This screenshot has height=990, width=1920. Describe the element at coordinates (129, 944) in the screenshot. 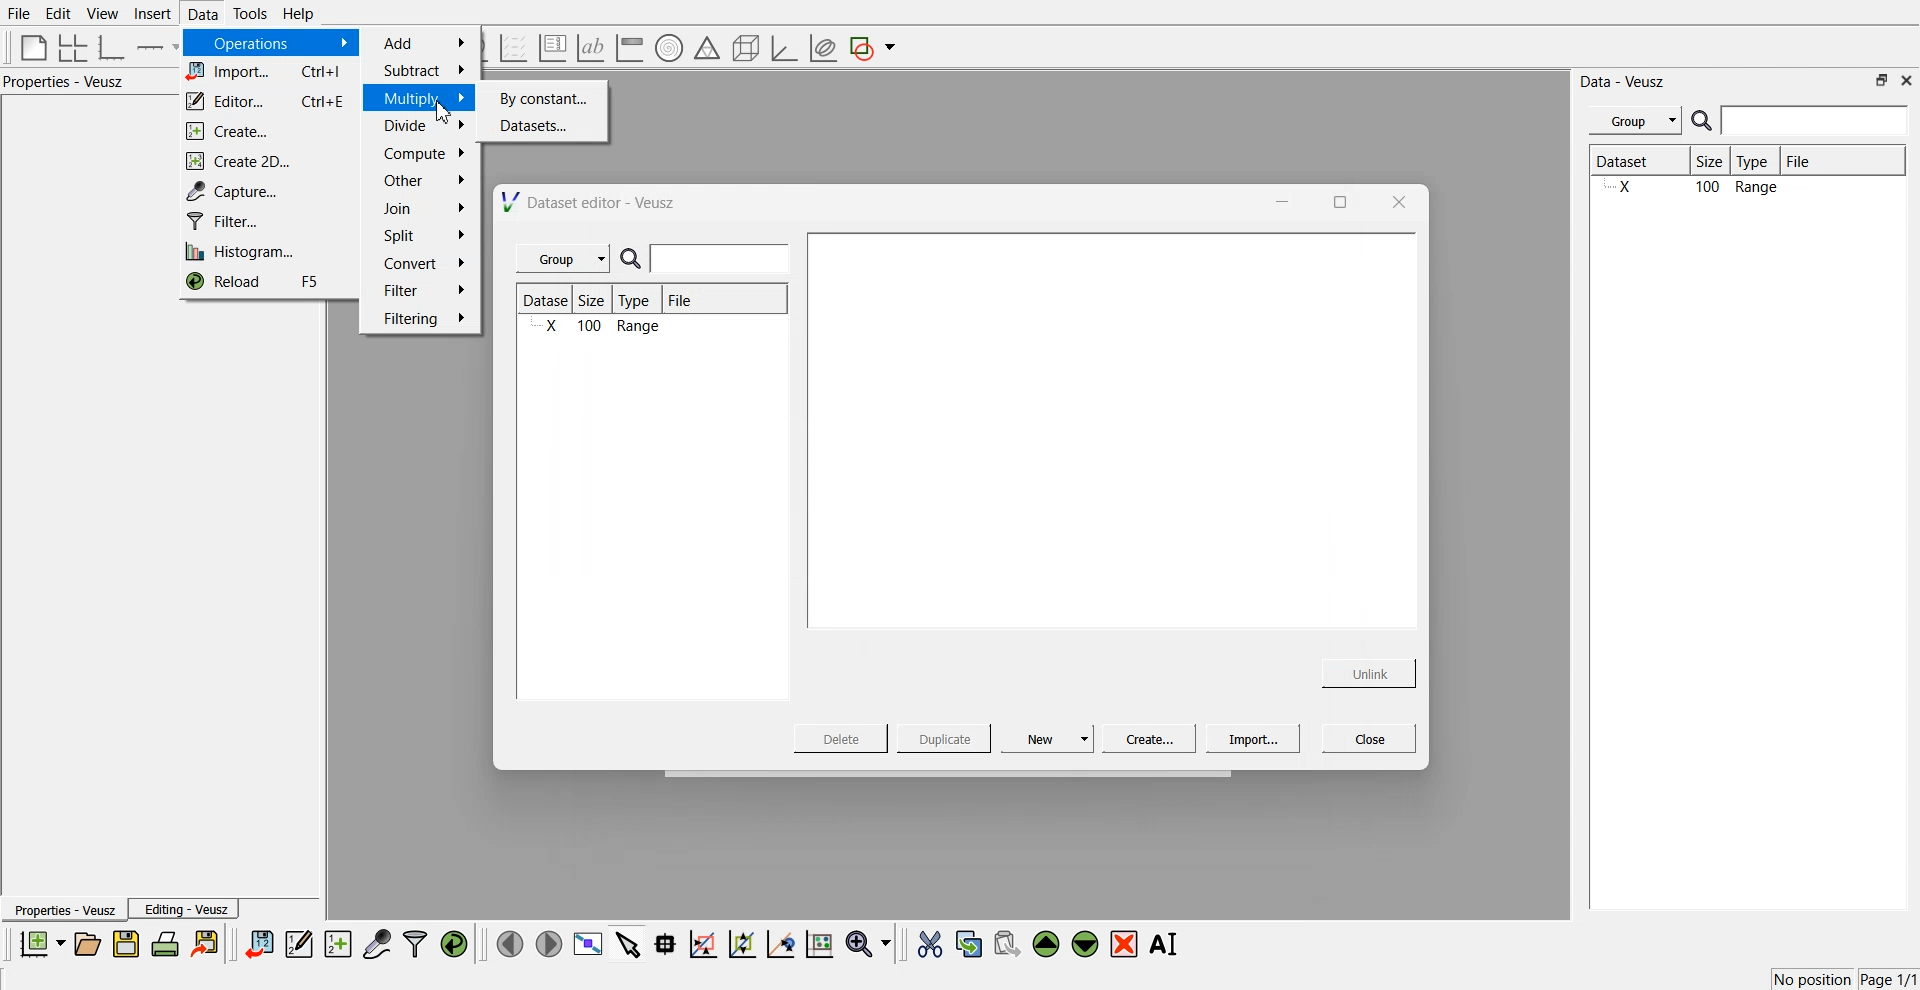

I see `save` at that location.